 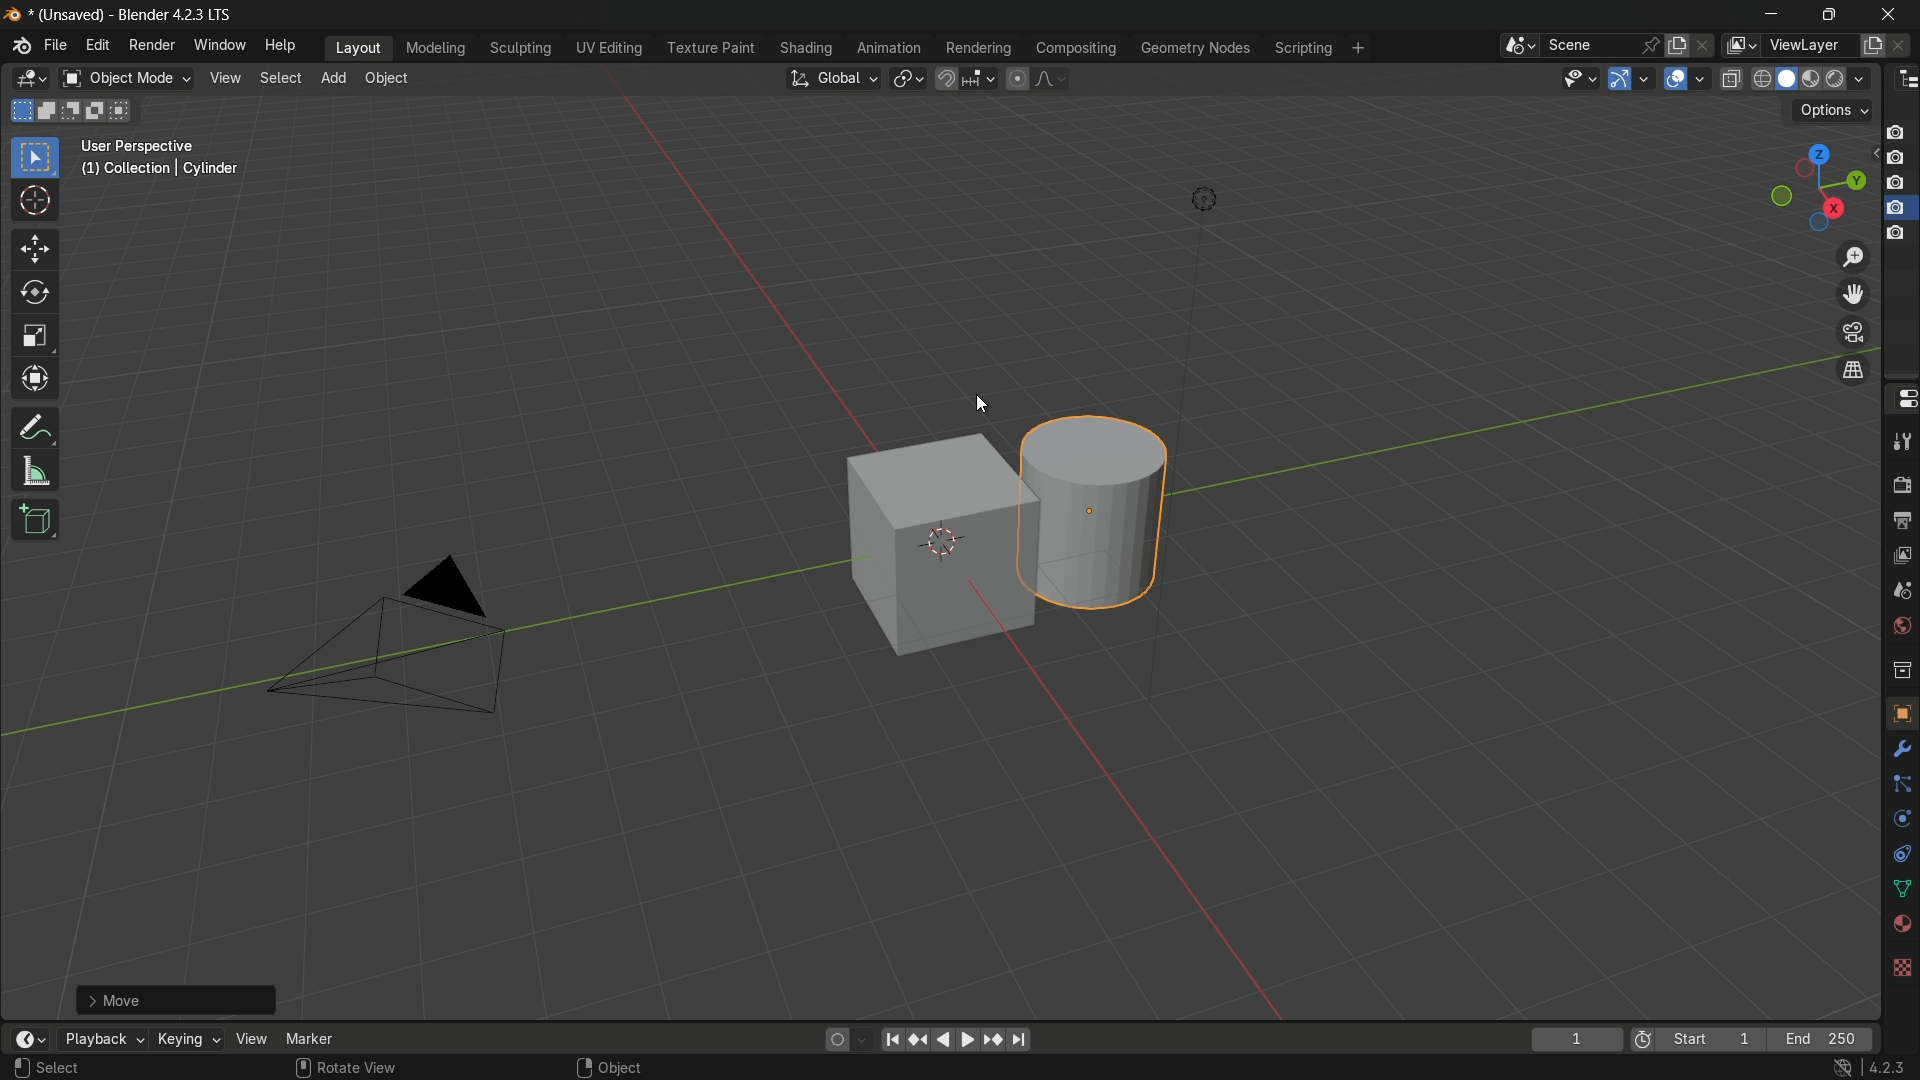 I want to click on modeling menu, so click(x=435, y=49).